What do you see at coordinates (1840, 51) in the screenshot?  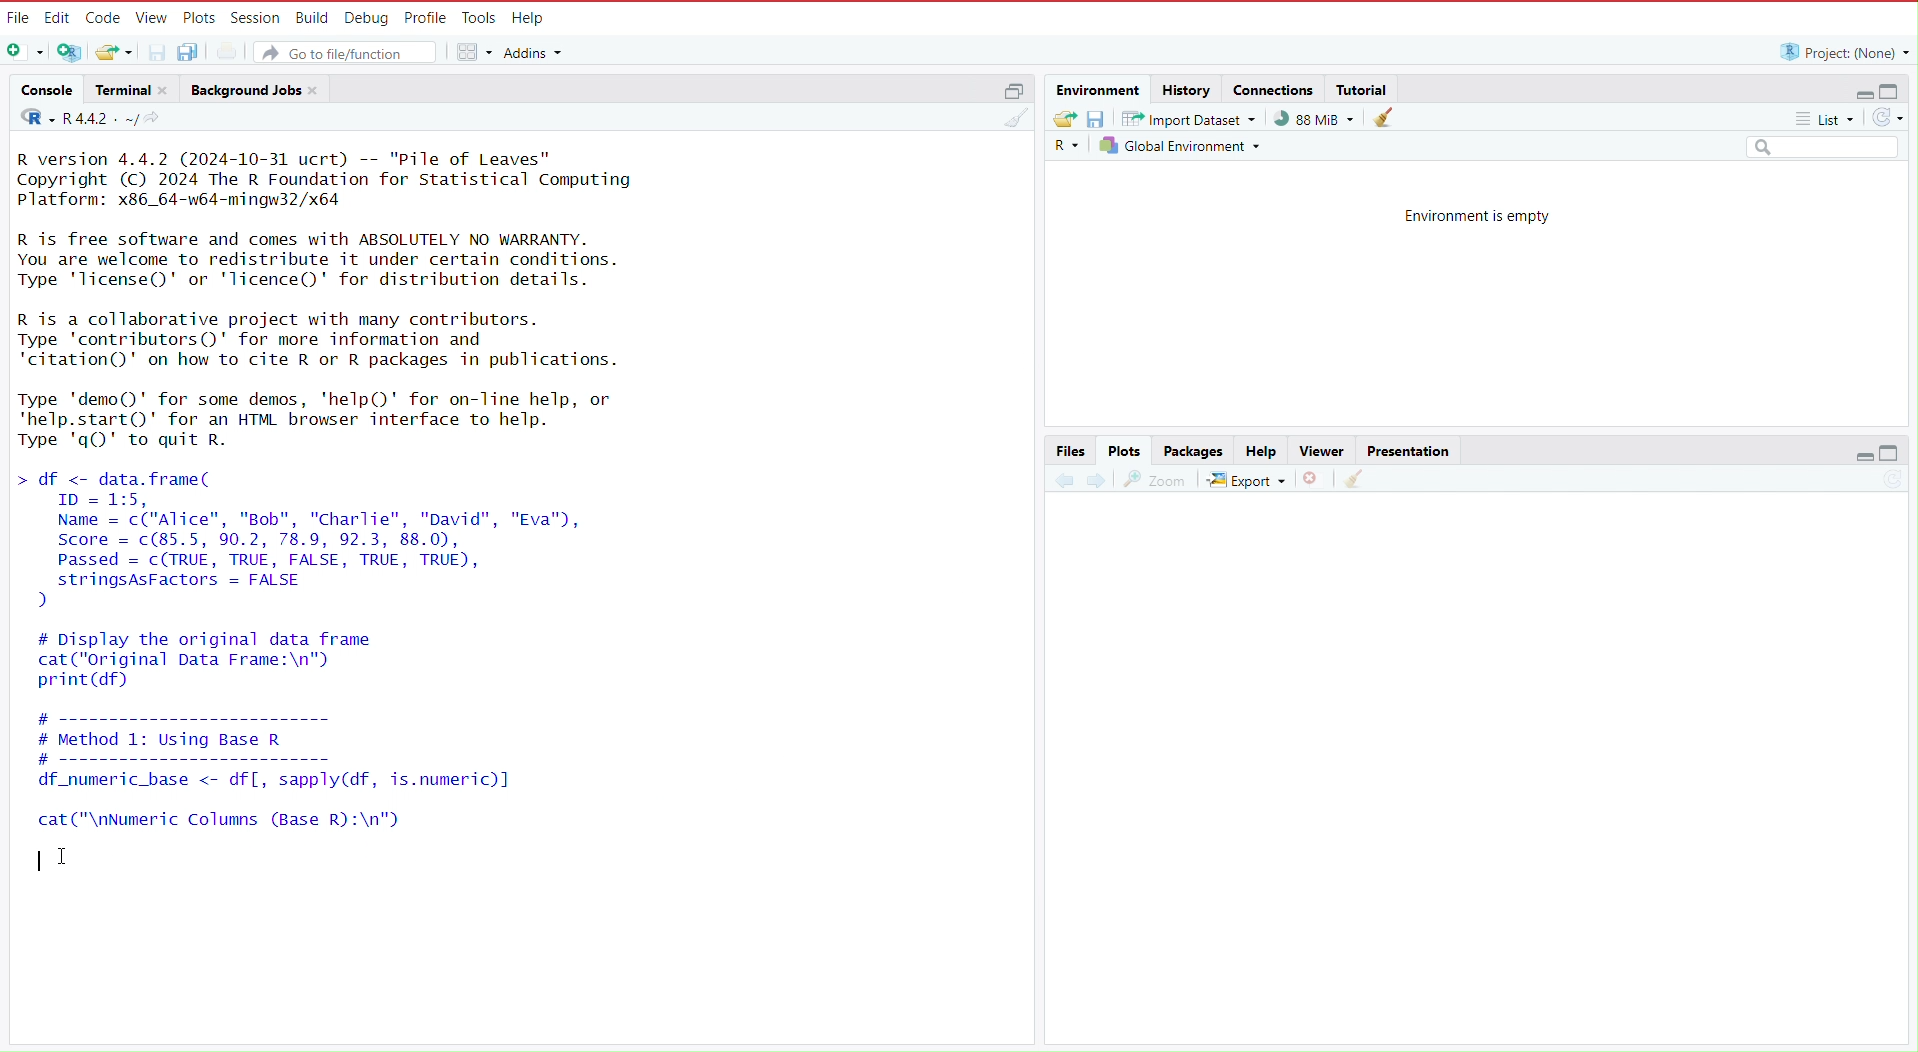 I see `Project: (None)` at bounding box center [1840, 51].